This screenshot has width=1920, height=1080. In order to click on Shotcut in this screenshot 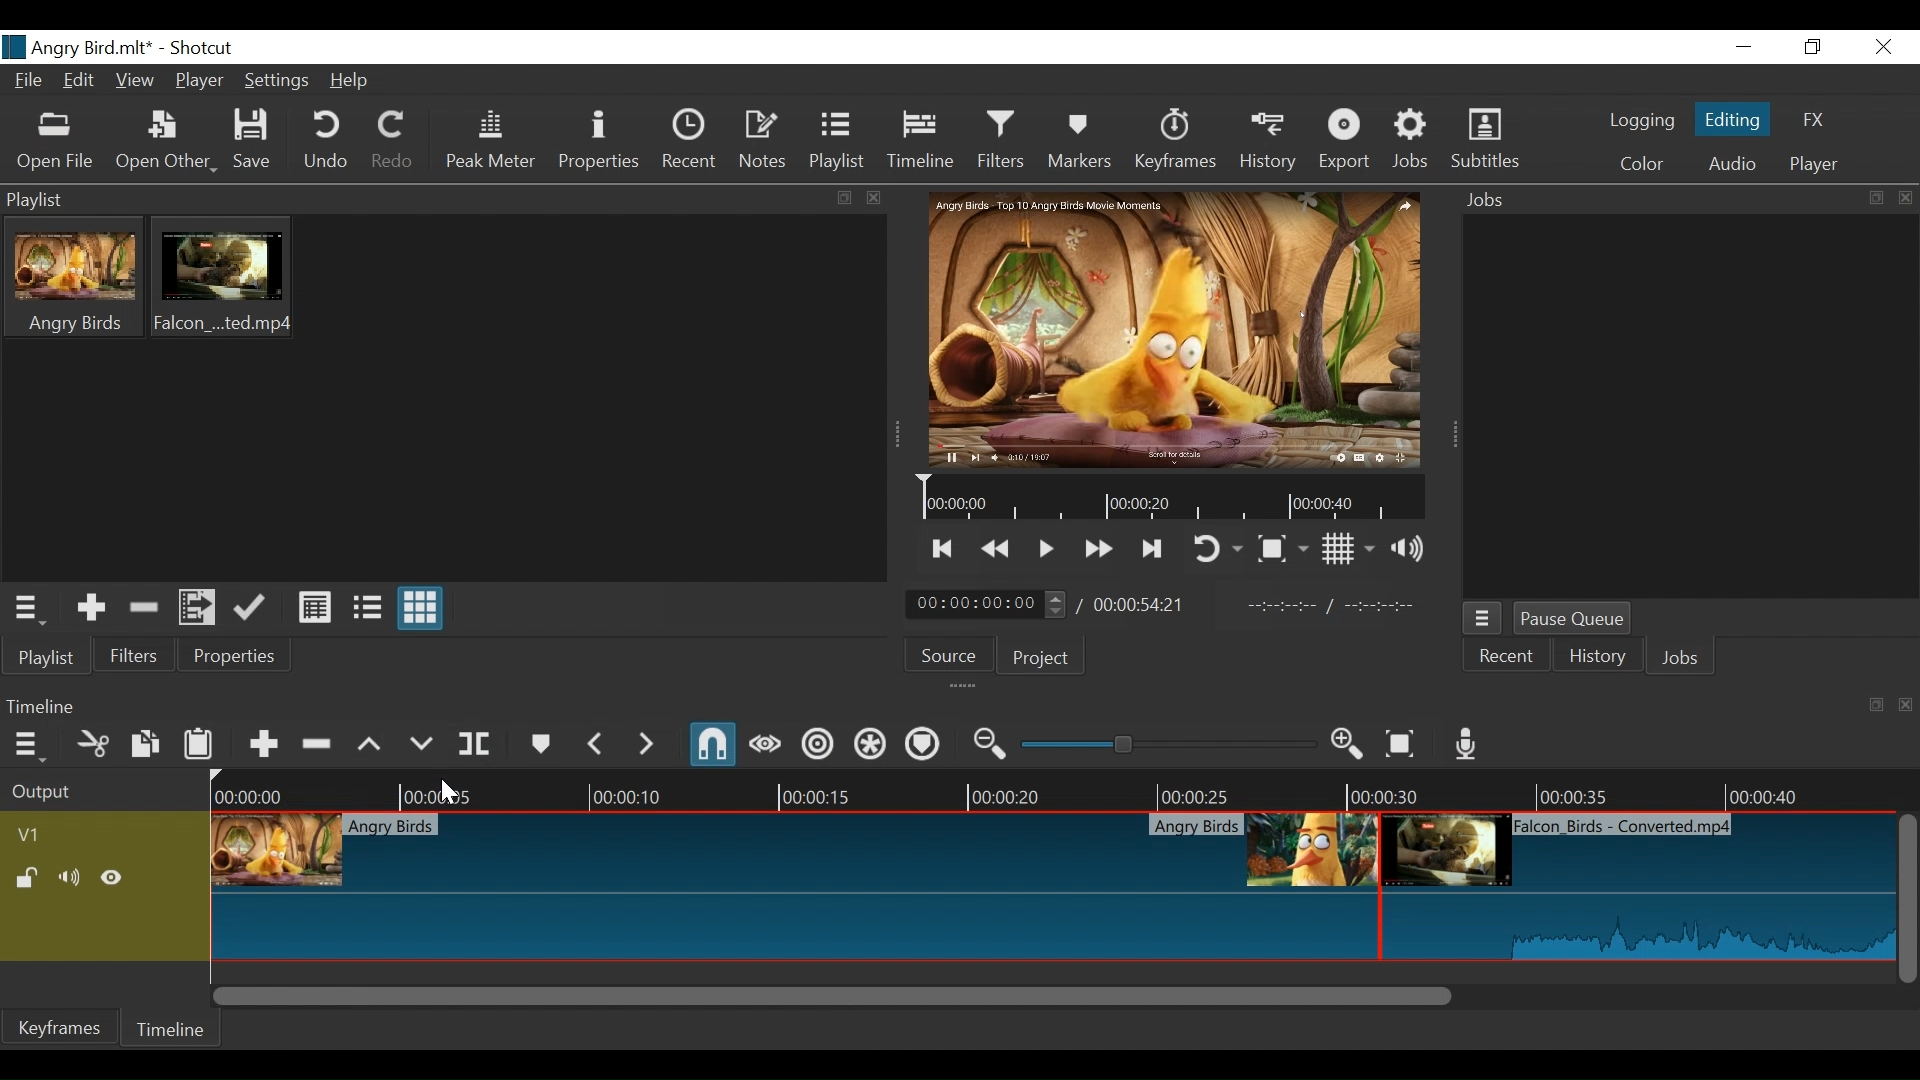, I will do `click(202, 47)`.